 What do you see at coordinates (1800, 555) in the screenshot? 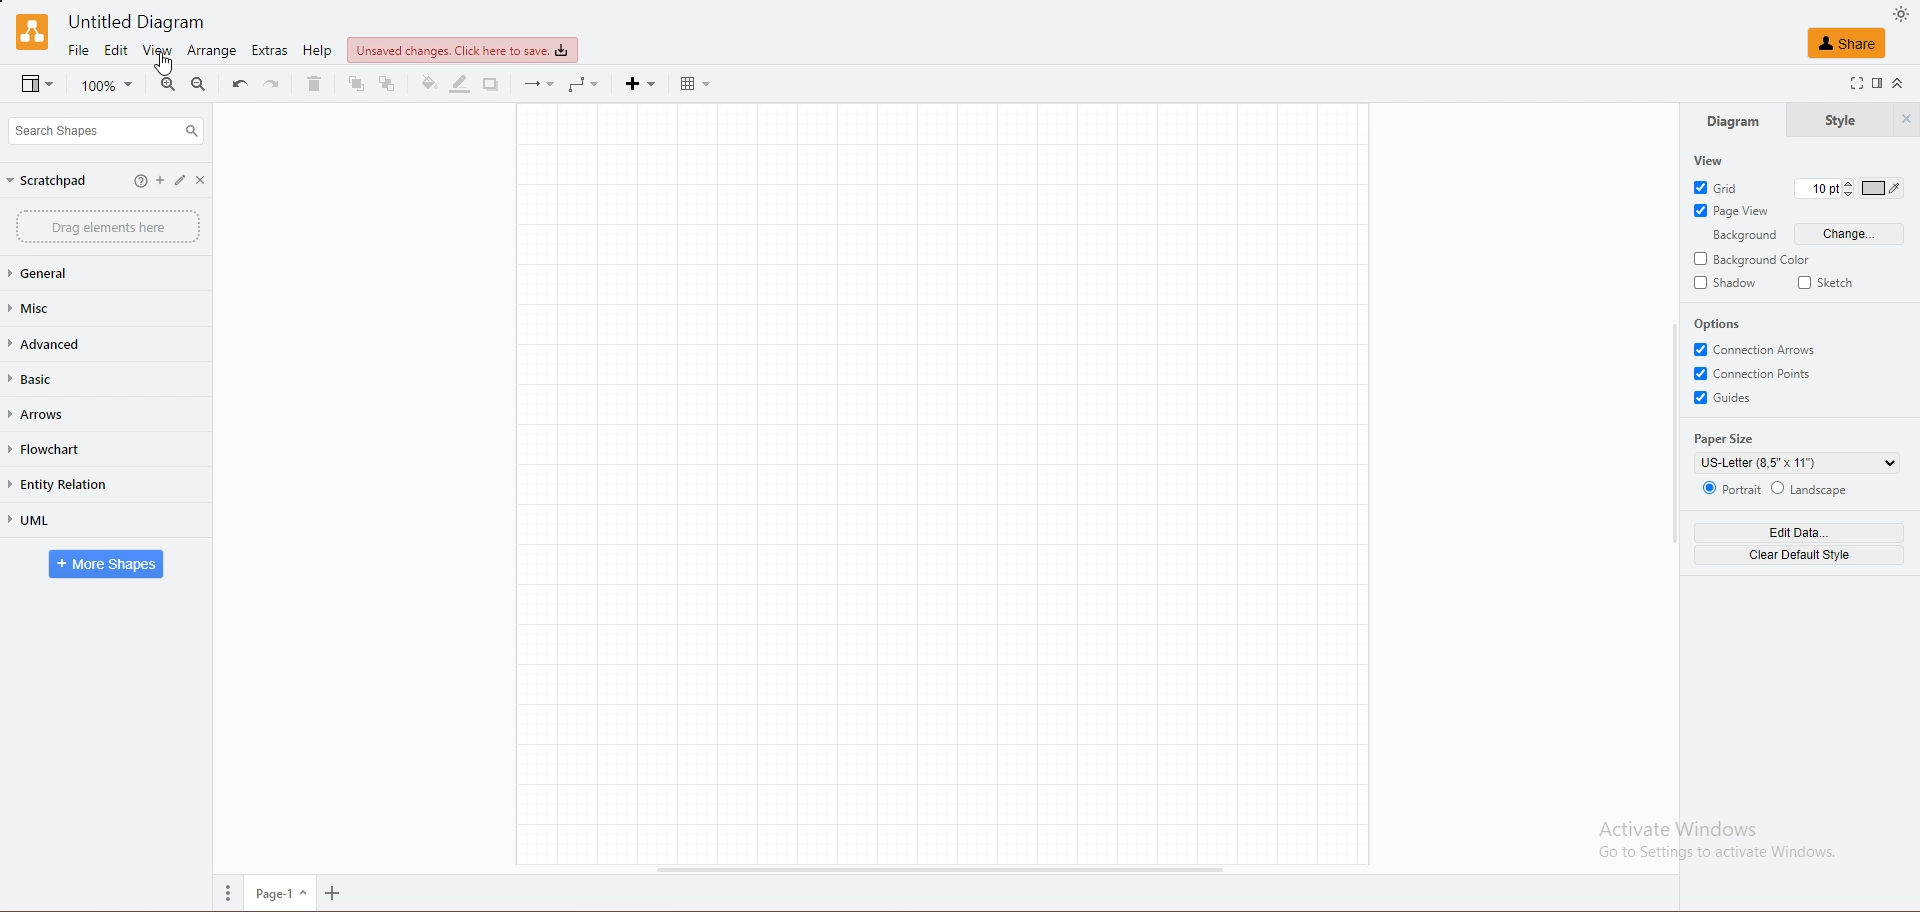
I see `clear default style` at bounding box center [1800, 555].